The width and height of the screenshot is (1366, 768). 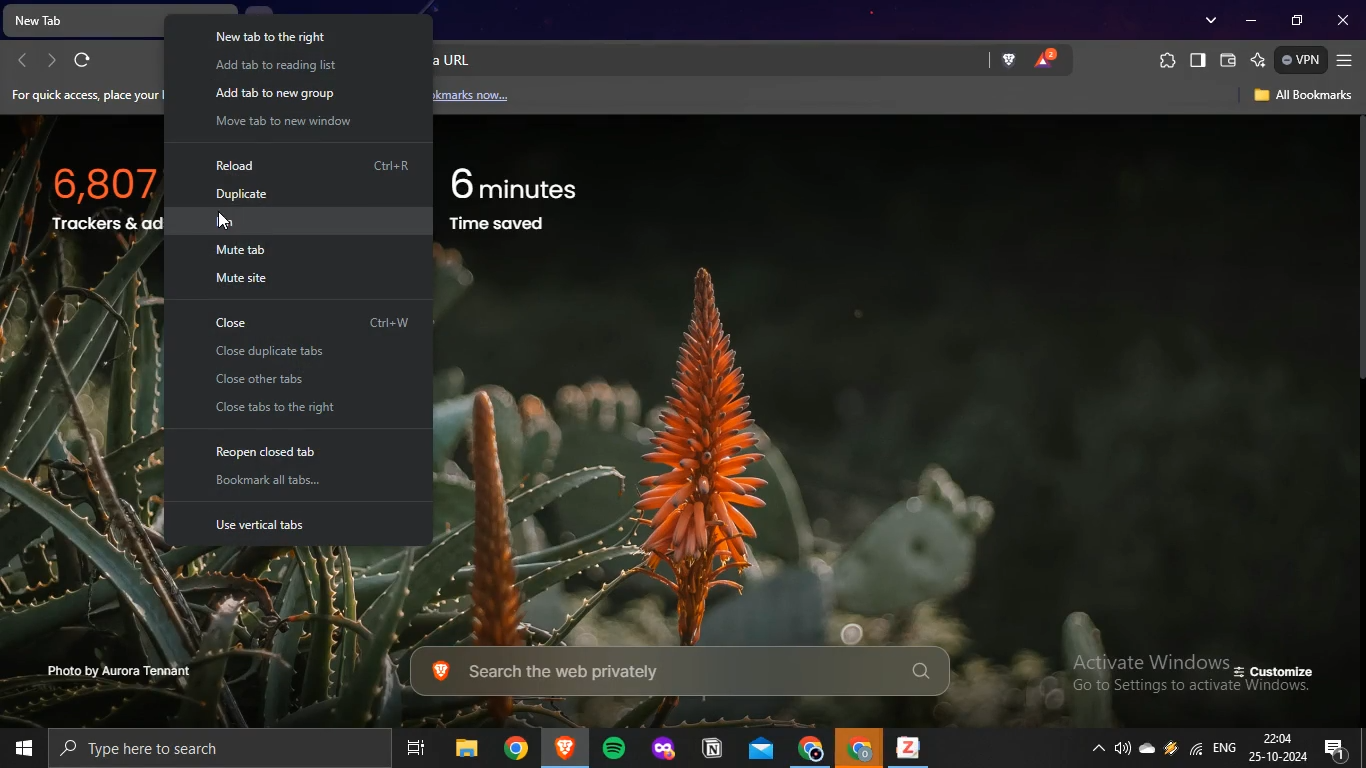 I want to click on google chrome, so click(x=810, y=749).